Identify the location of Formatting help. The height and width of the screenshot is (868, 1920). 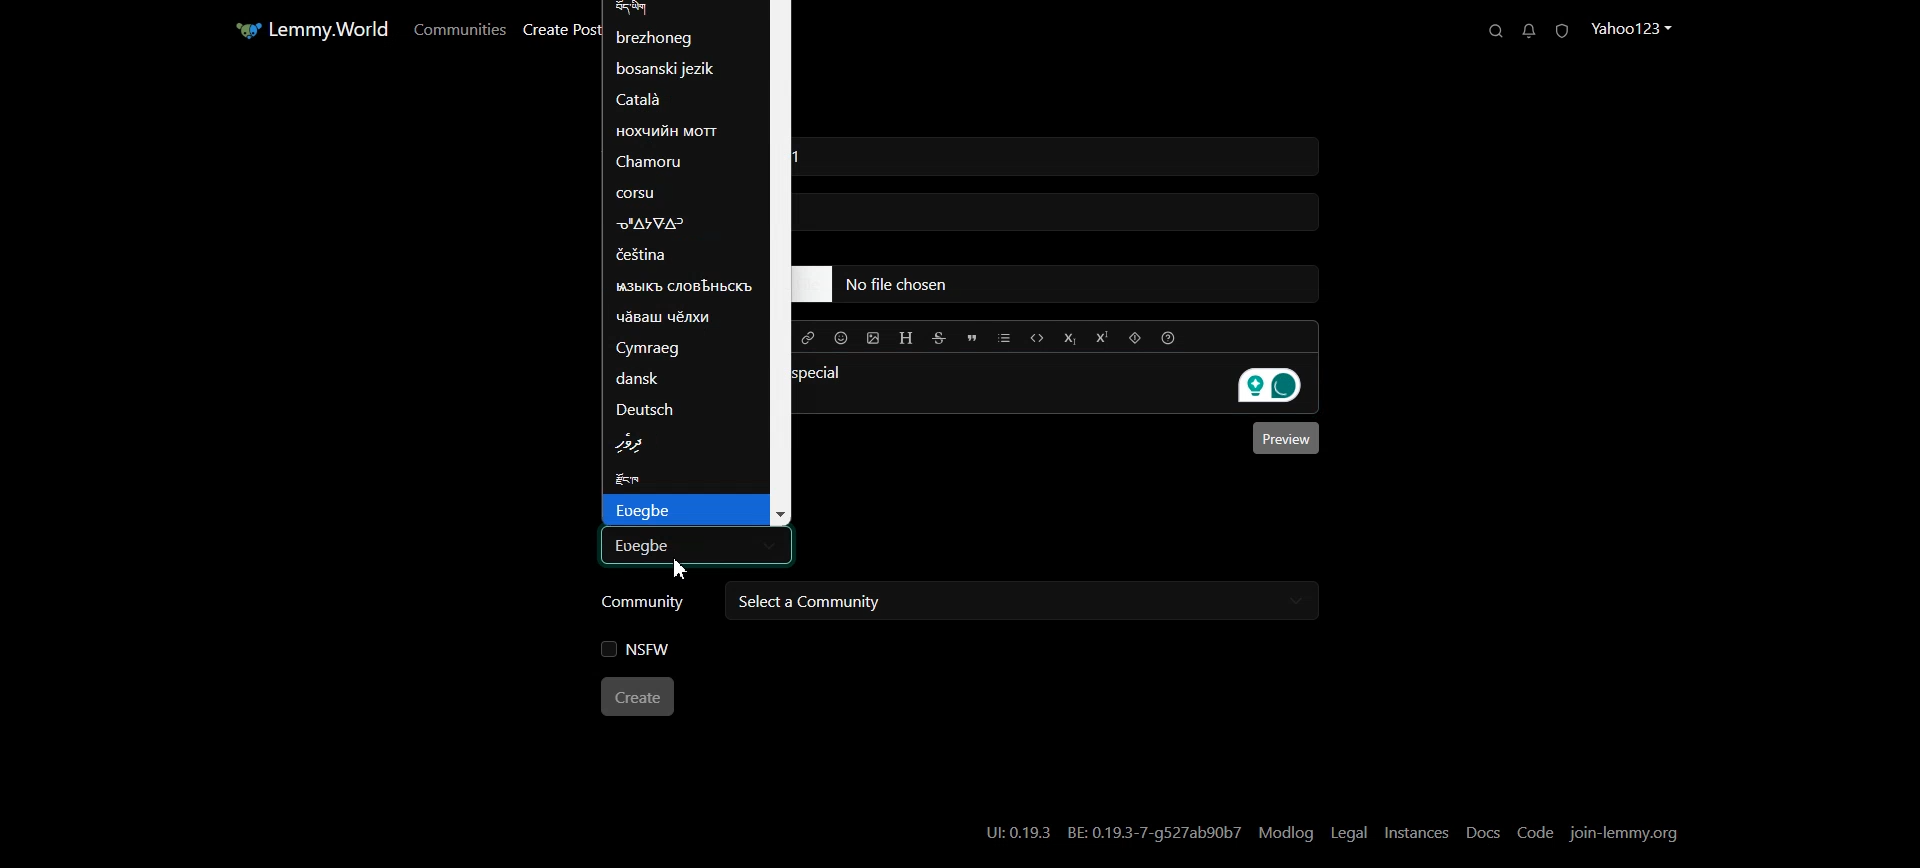
(1168, 337).